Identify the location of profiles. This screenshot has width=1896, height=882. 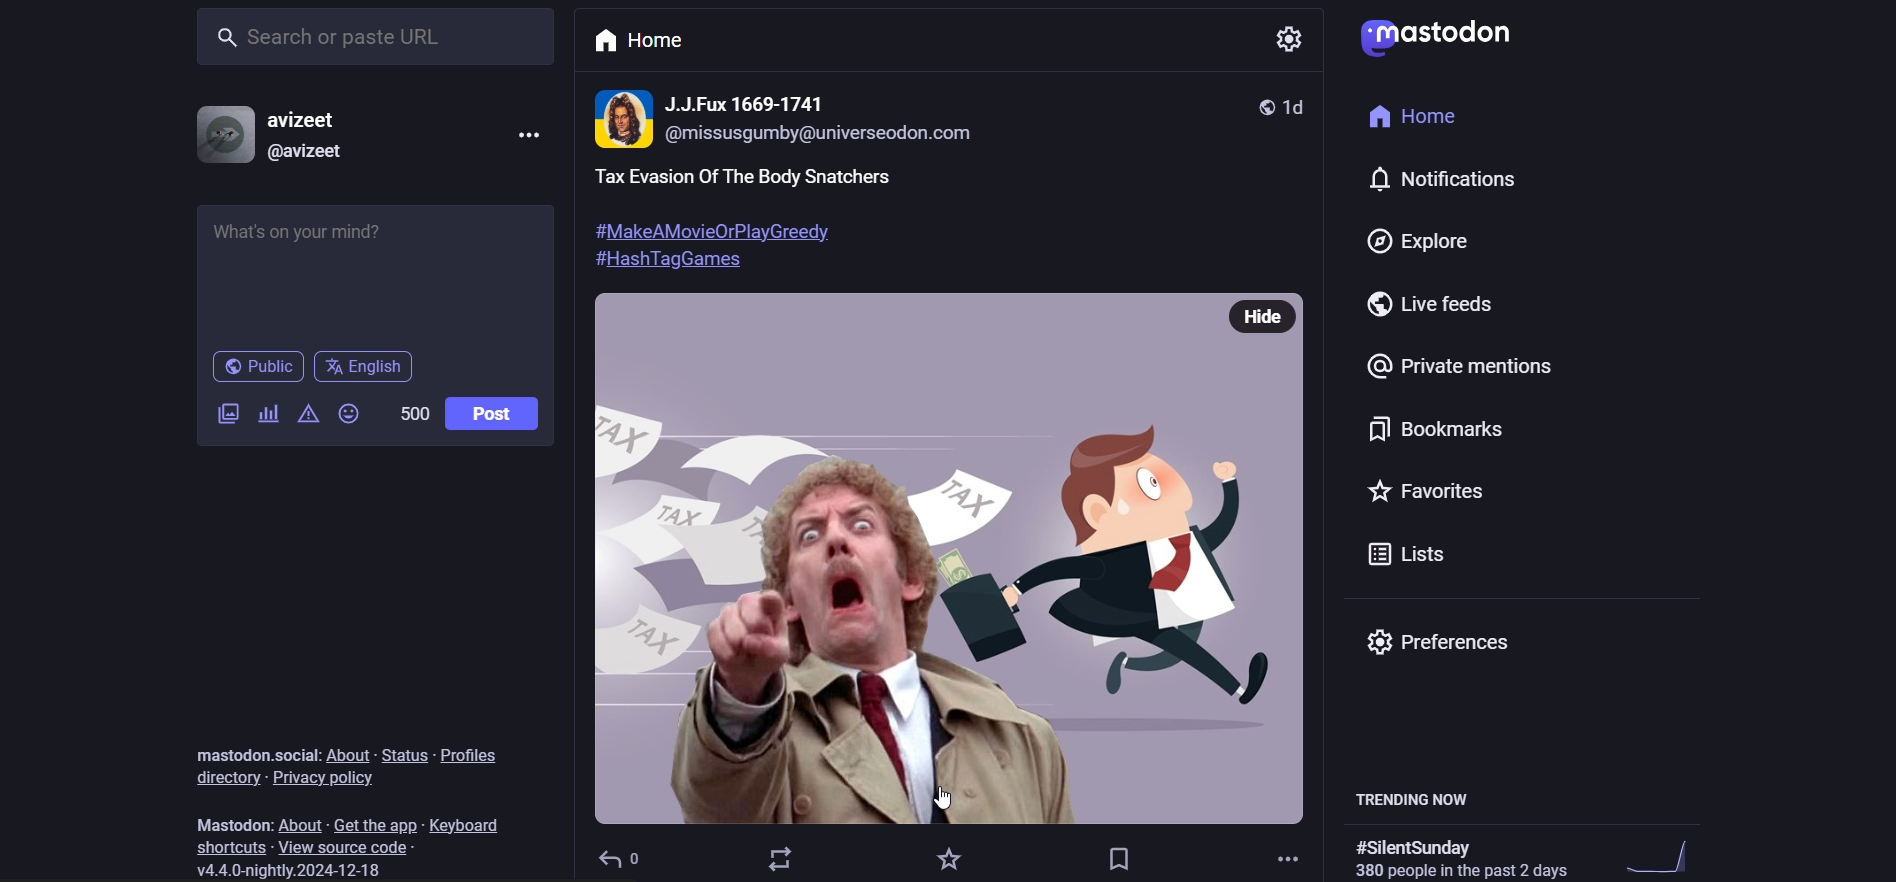
(468, 753).